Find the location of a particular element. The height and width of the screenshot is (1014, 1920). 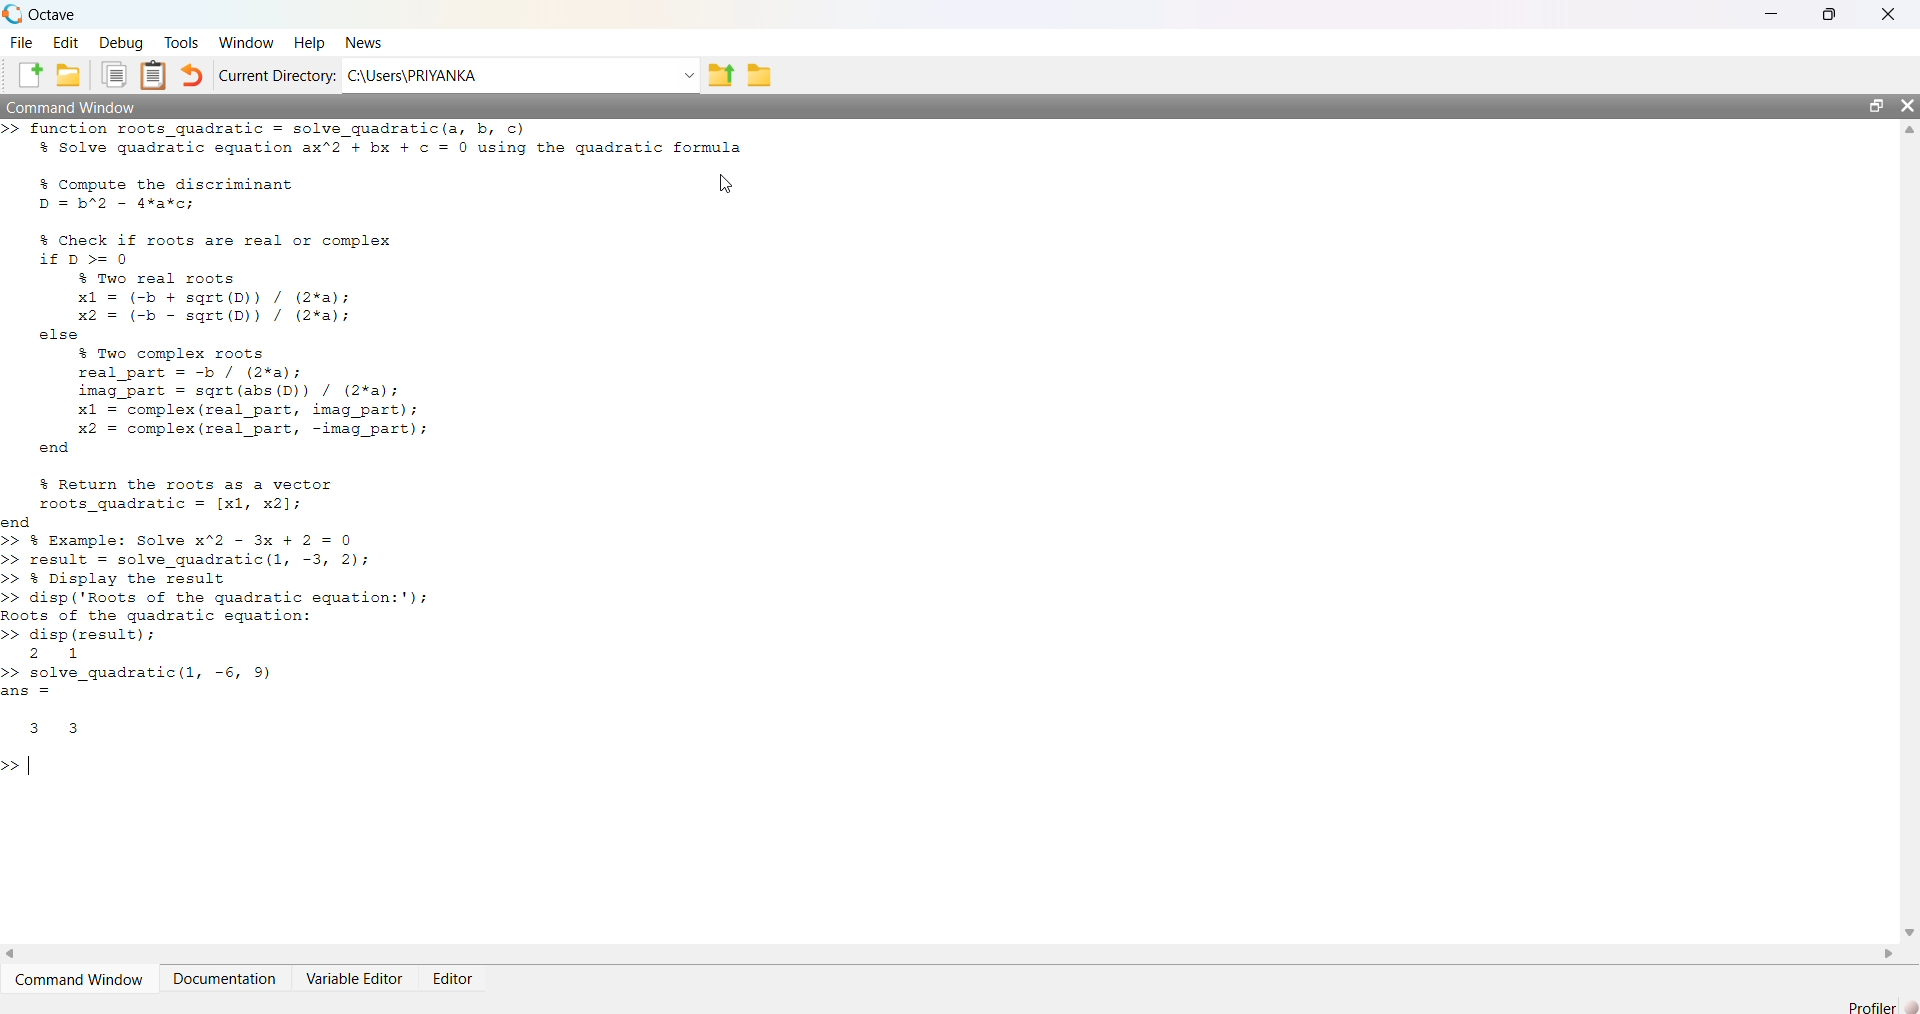

Maximize / Restore is located at coordinates (1880, 107).